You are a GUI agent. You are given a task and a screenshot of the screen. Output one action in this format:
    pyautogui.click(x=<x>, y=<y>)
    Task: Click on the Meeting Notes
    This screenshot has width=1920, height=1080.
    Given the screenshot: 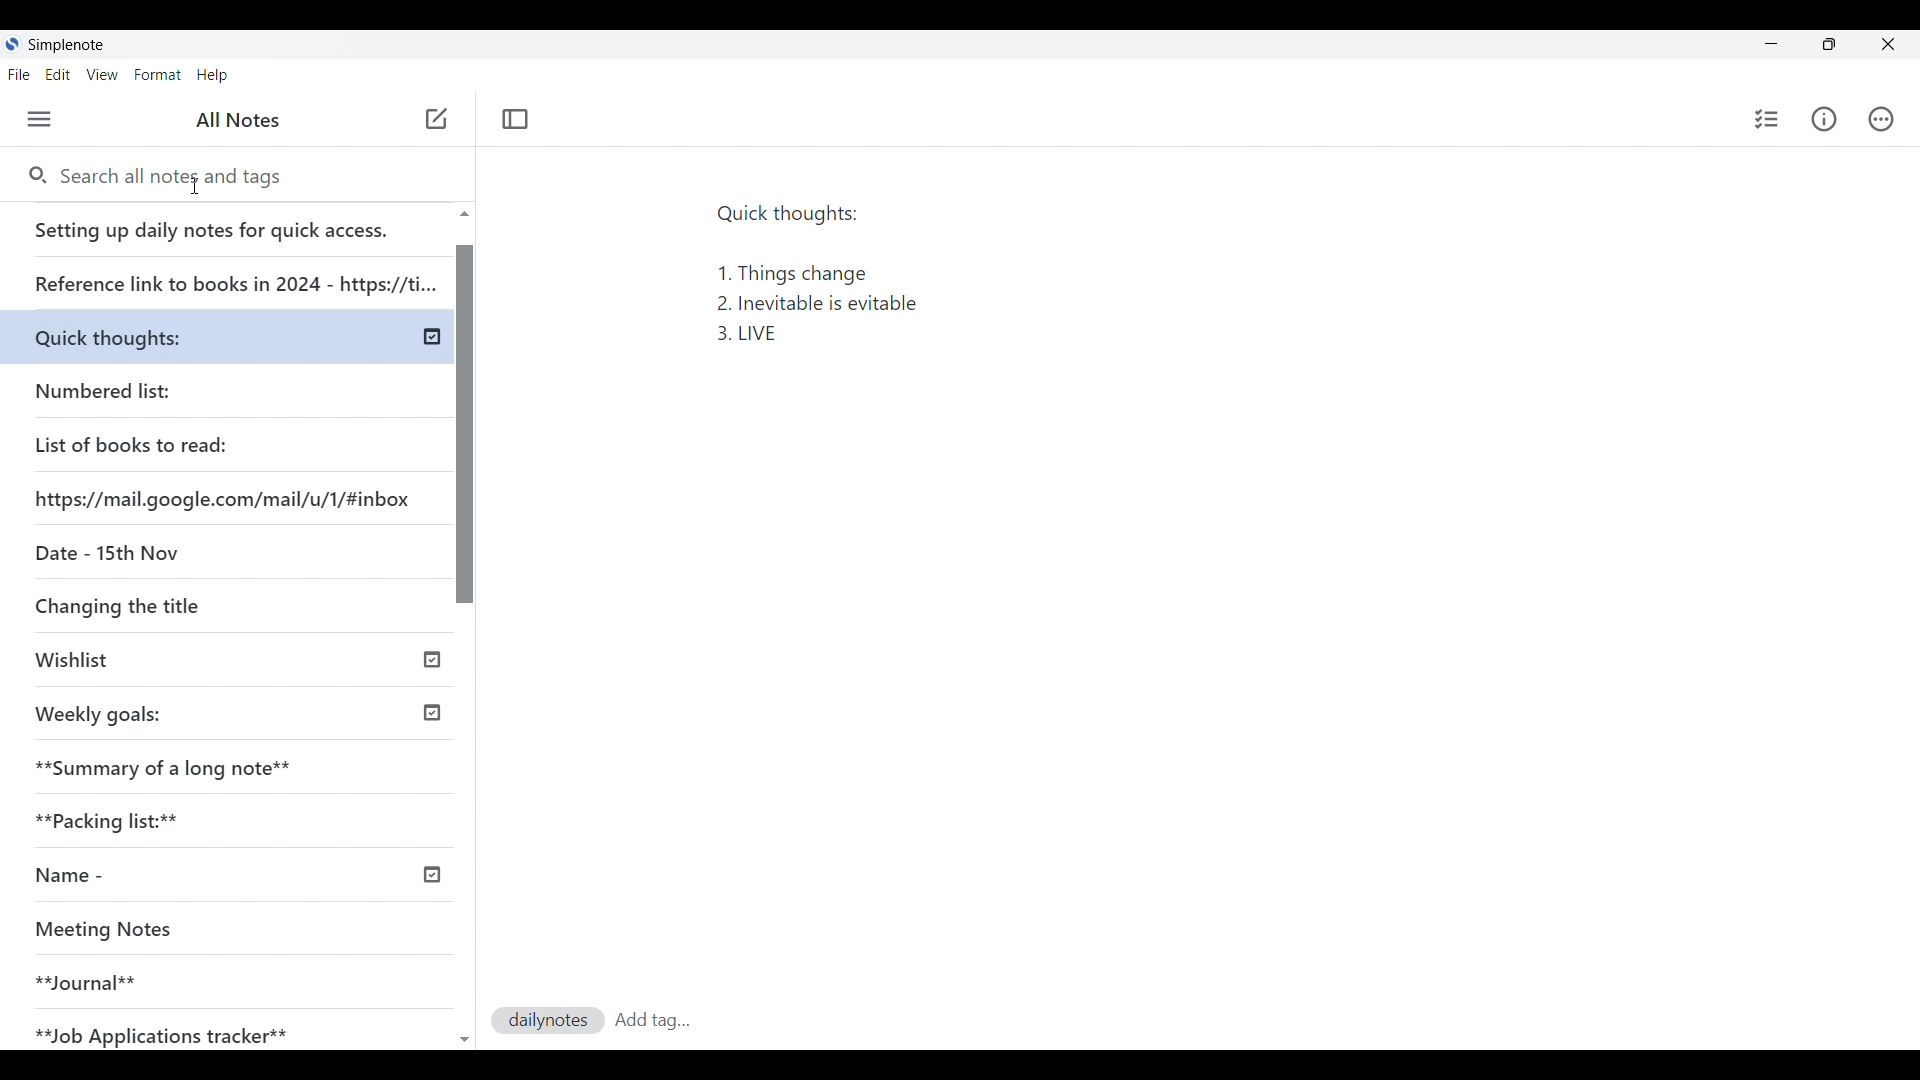 What is the action you would take?
    pyautogui.click(x=202, y=931)
    